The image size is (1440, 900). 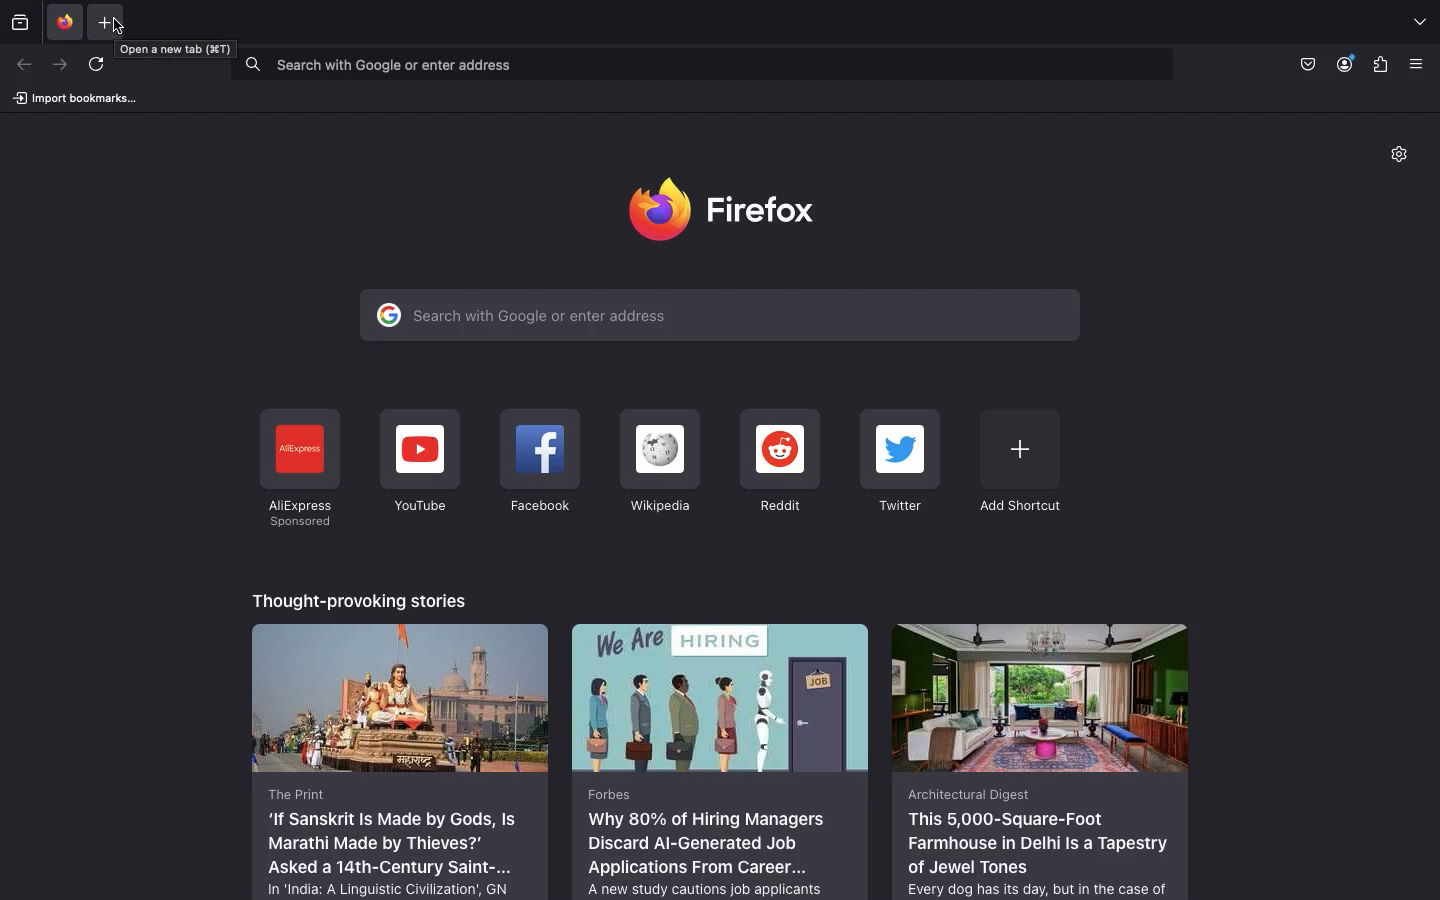 I want to click on Open new tab, so click(x=179, y=48).